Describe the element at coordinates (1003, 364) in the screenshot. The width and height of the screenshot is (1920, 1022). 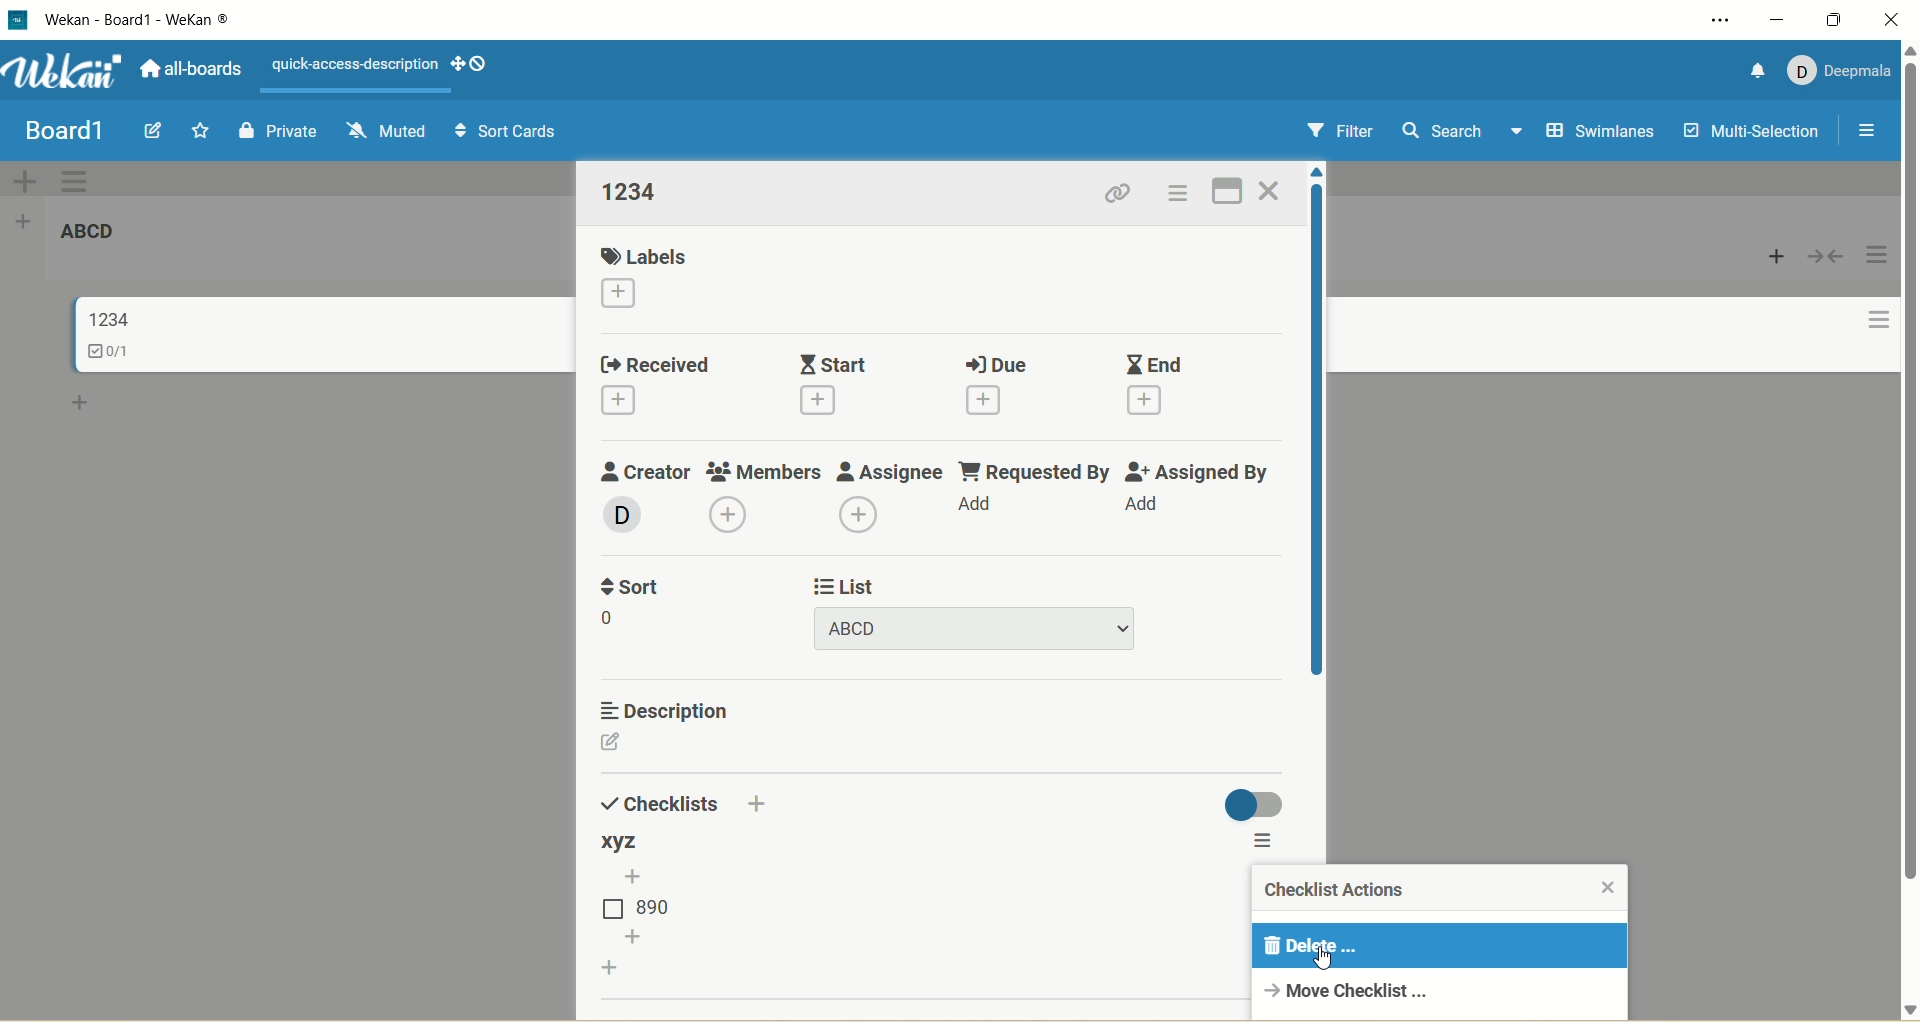
I see `due` at that location.